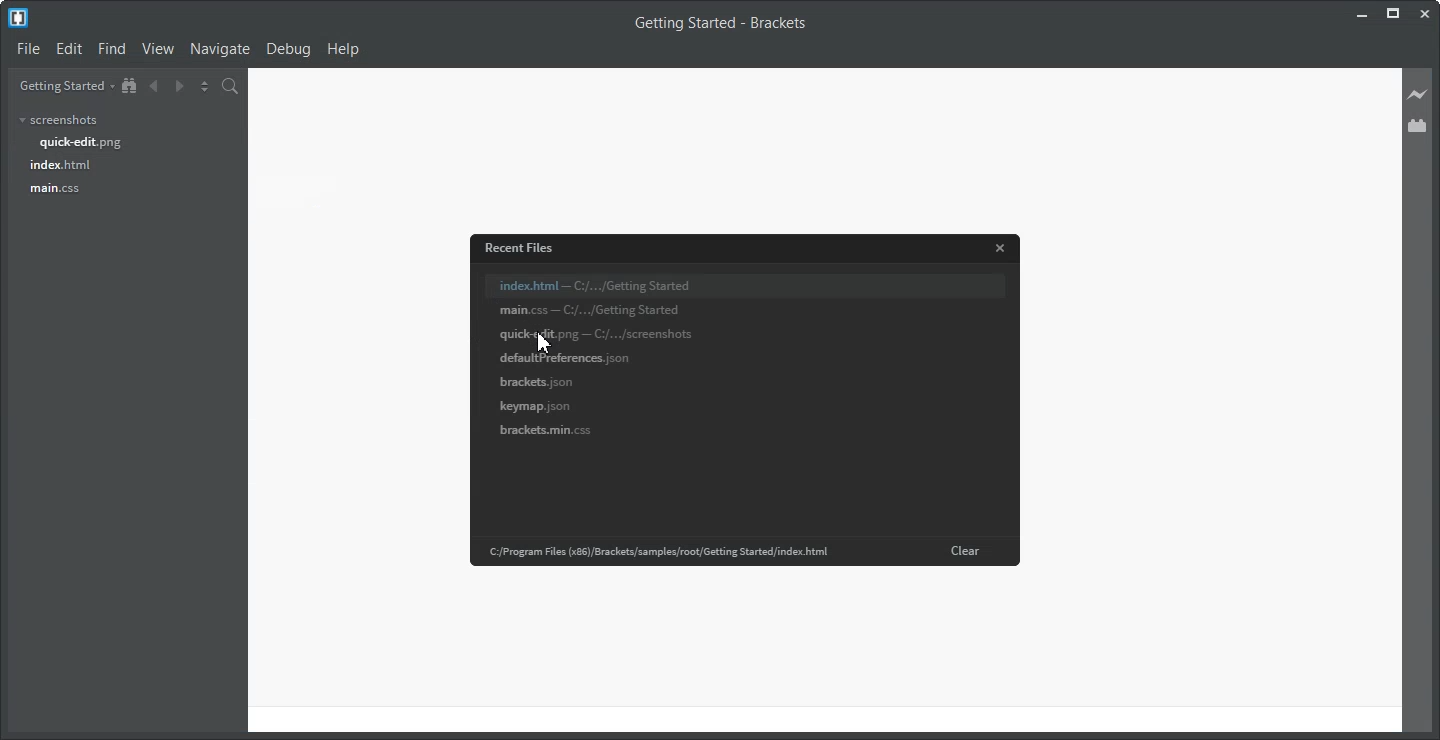 This screenshot has height=740, width=1440. I want to click on Help, so click(343, 49).